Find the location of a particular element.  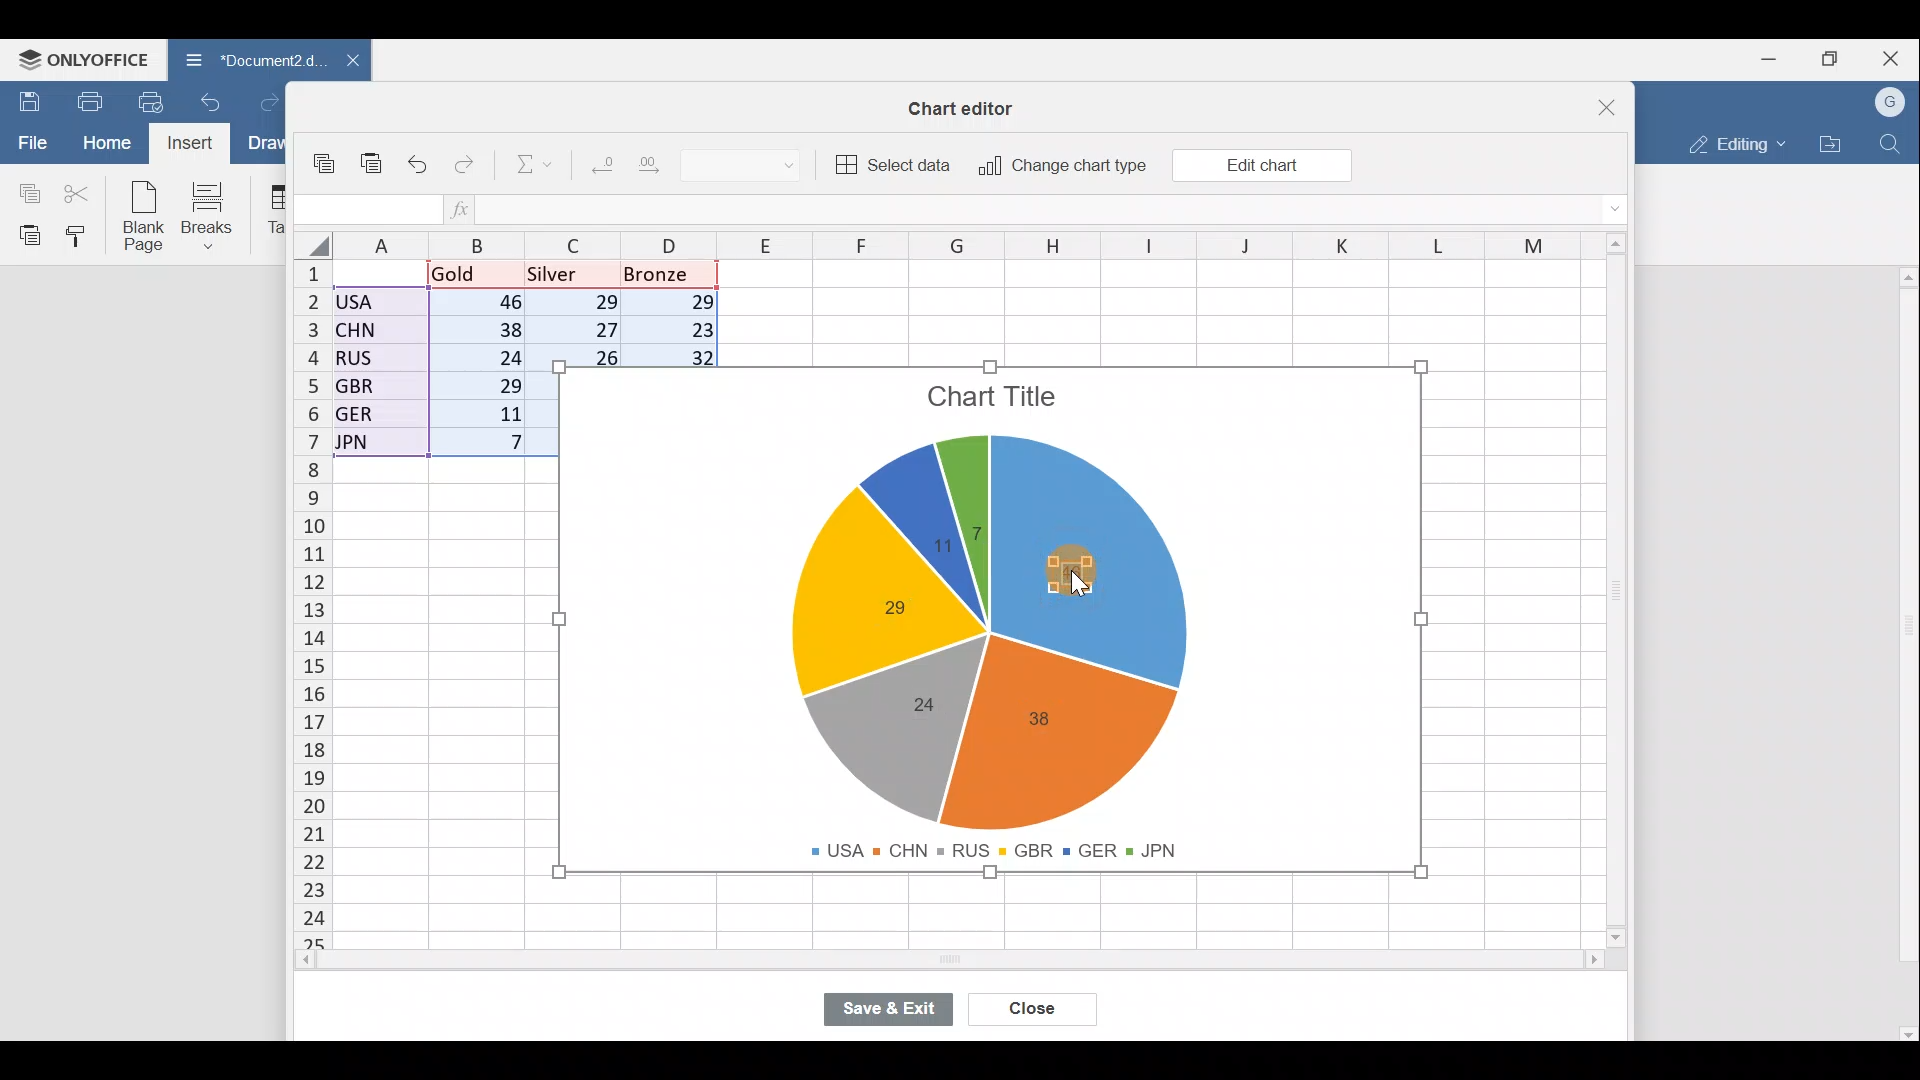

Summation is located at coordinates (536, 161).